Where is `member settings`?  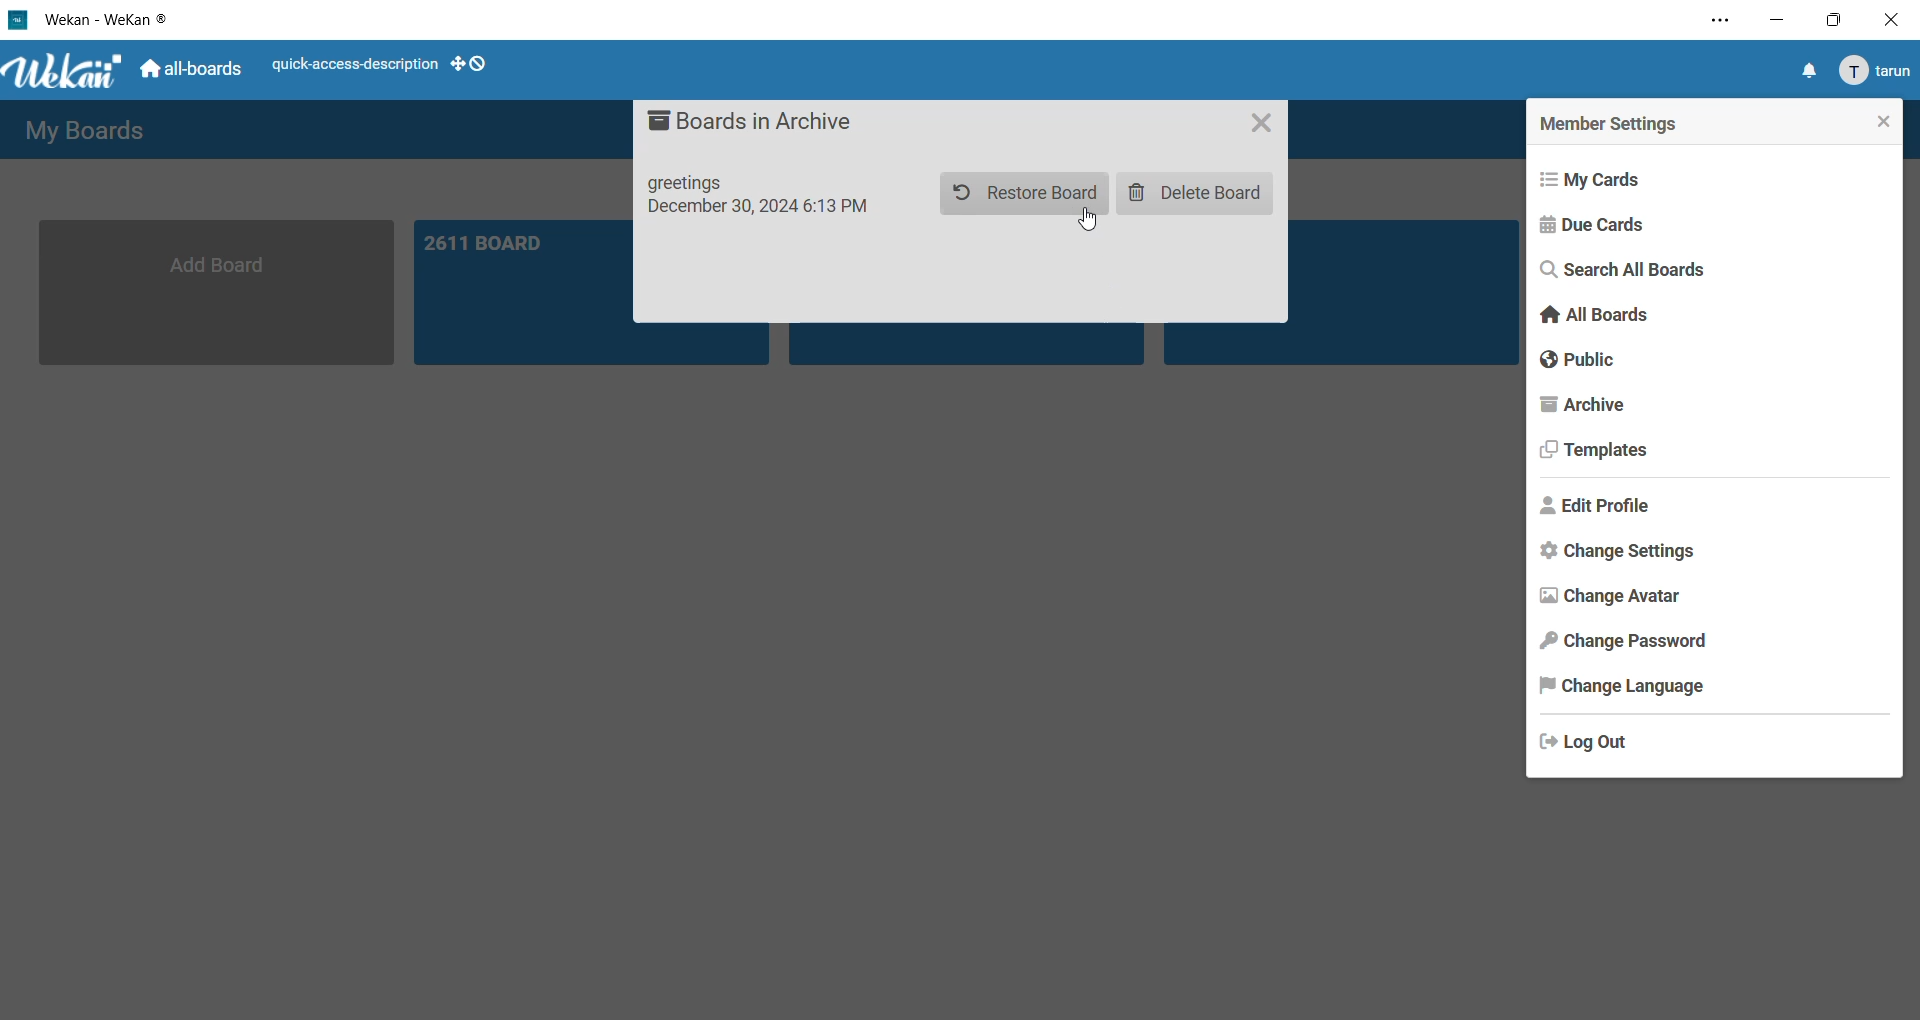 member settings is located at coordinates (1615, 123).